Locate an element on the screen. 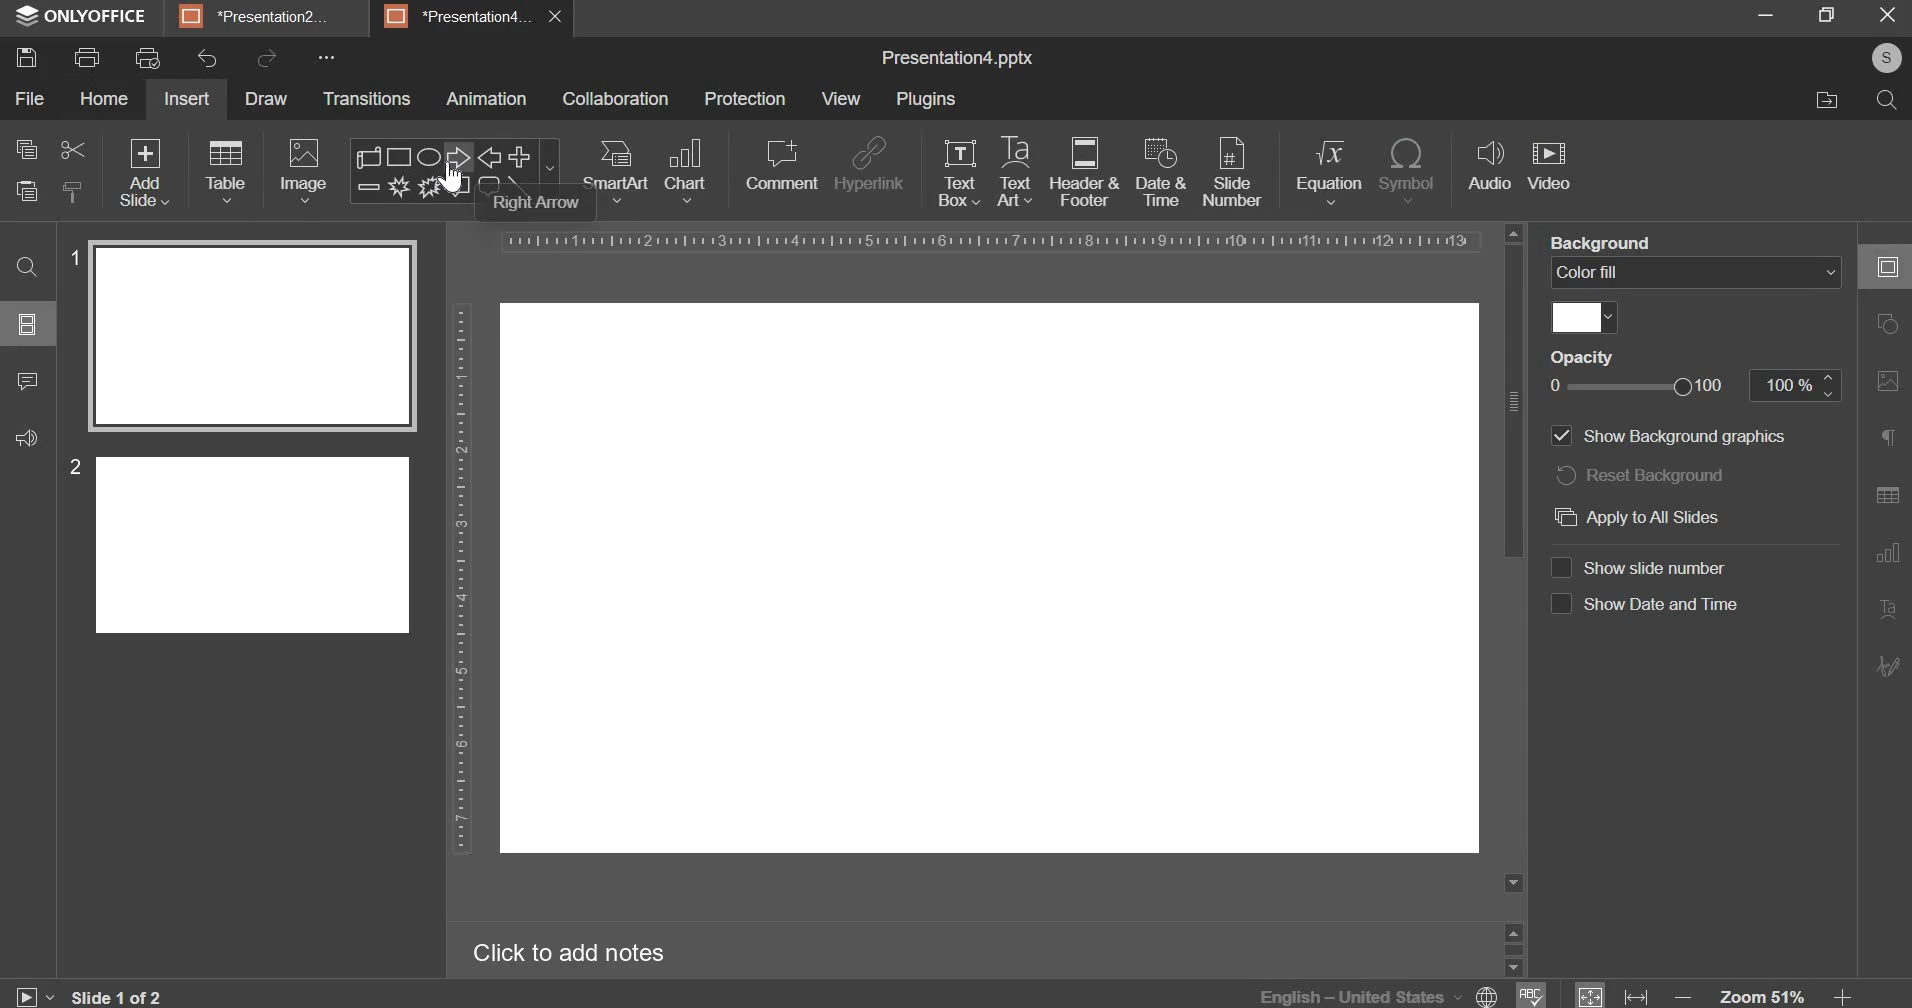 The image size is (1912, 1008). print is located at coordinates (90, 57).